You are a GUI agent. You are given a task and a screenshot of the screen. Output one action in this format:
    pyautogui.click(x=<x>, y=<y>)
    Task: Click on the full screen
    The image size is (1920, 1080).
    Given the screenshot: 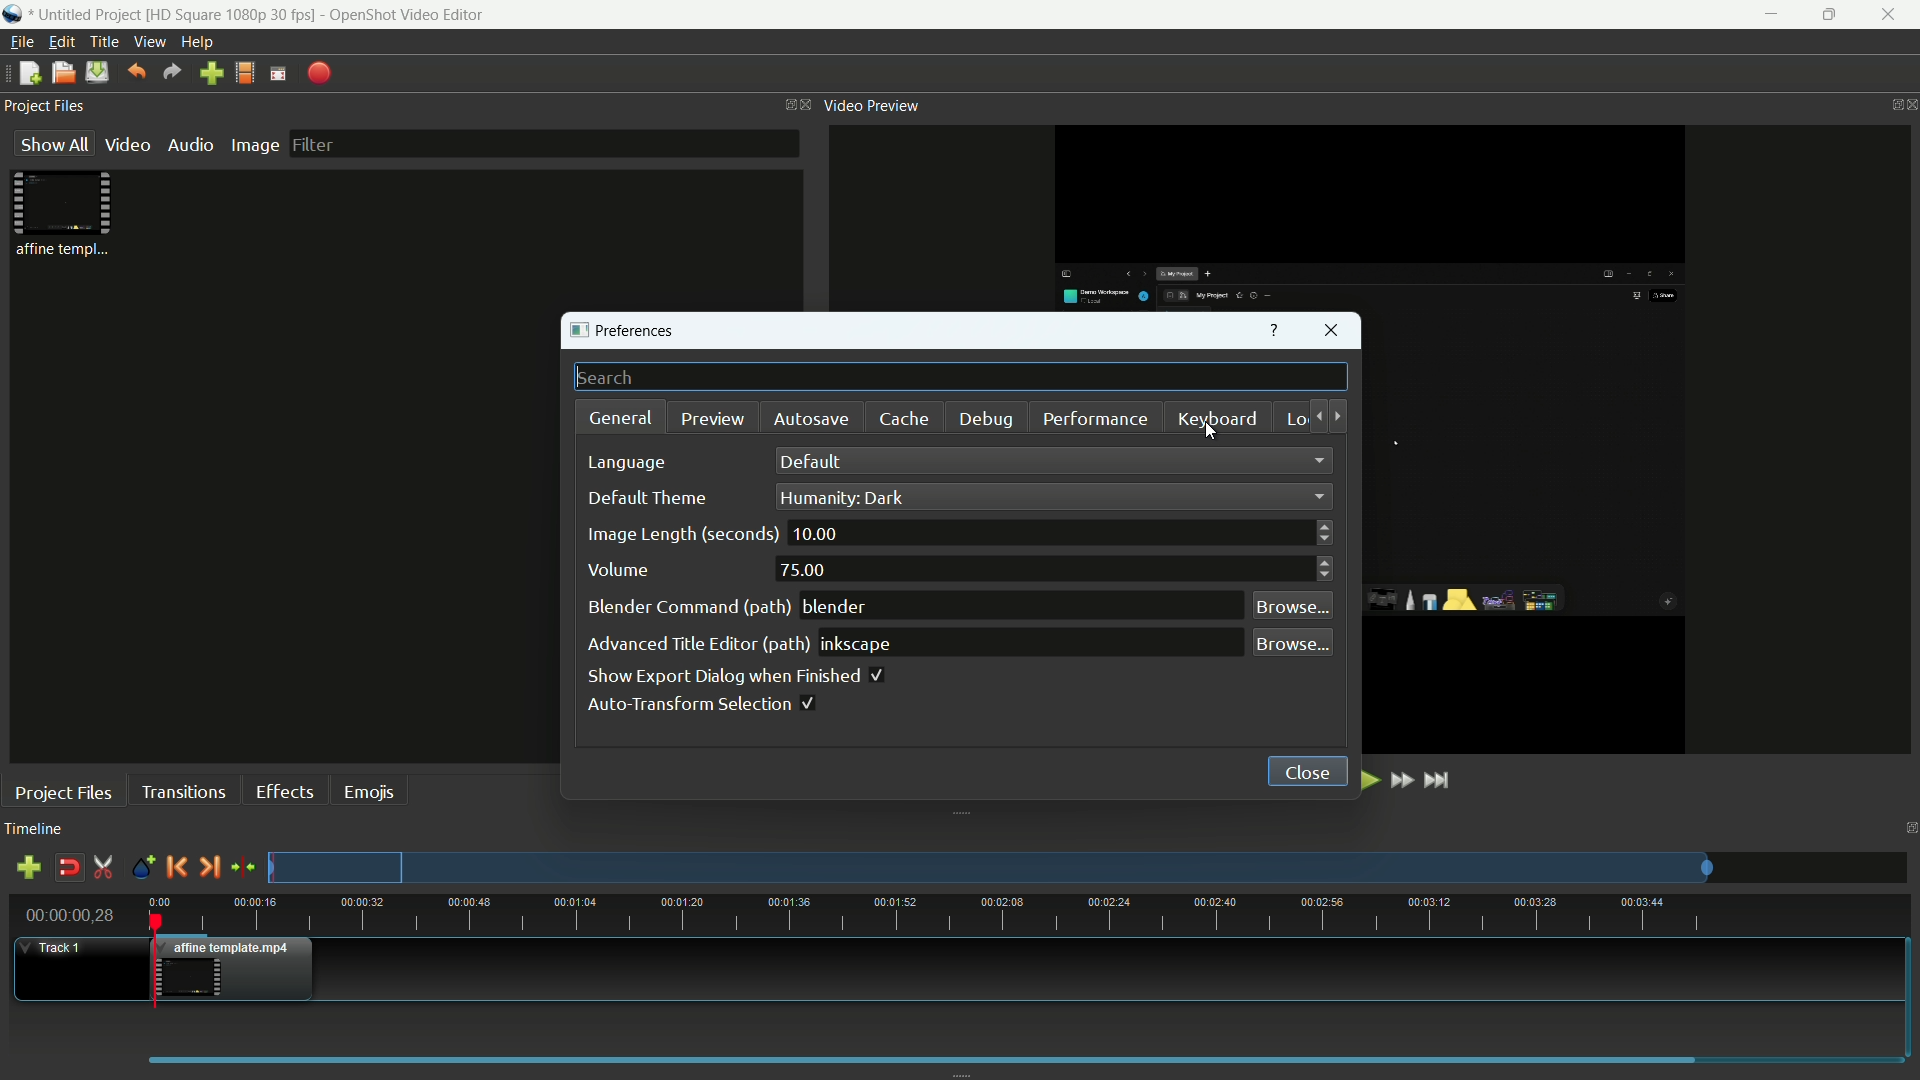 What is the action you would take?
    pyautogui.click(x=278, y=72)
    